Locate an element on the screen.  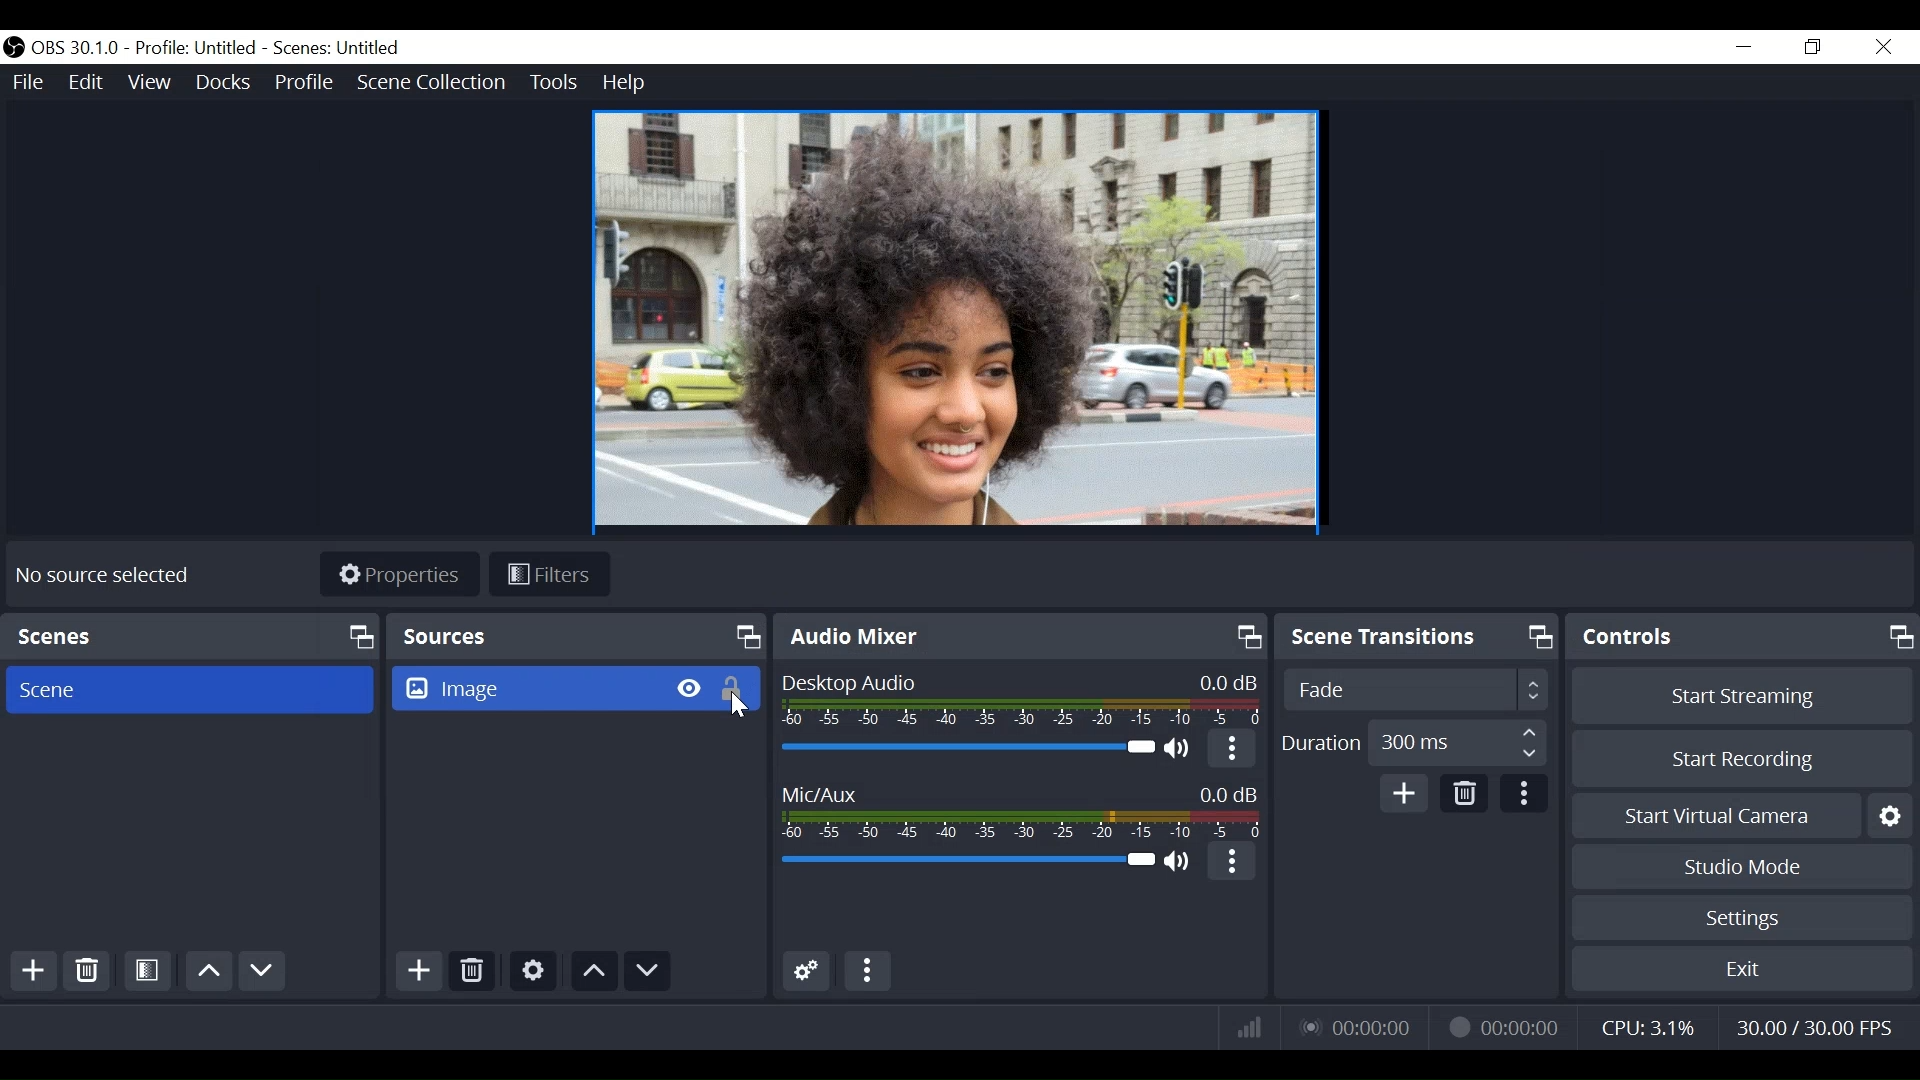
Studio Mode is located at coordinates (1741, 869).